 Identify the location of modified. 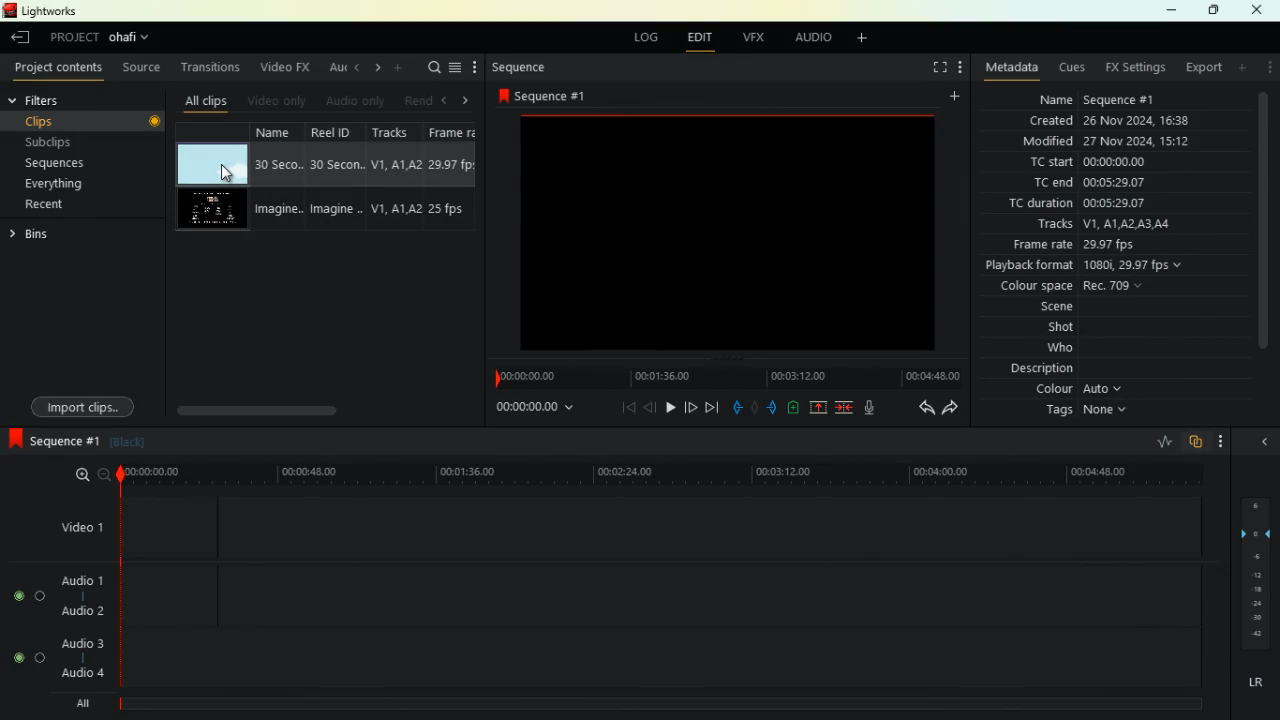
(1102, 142).